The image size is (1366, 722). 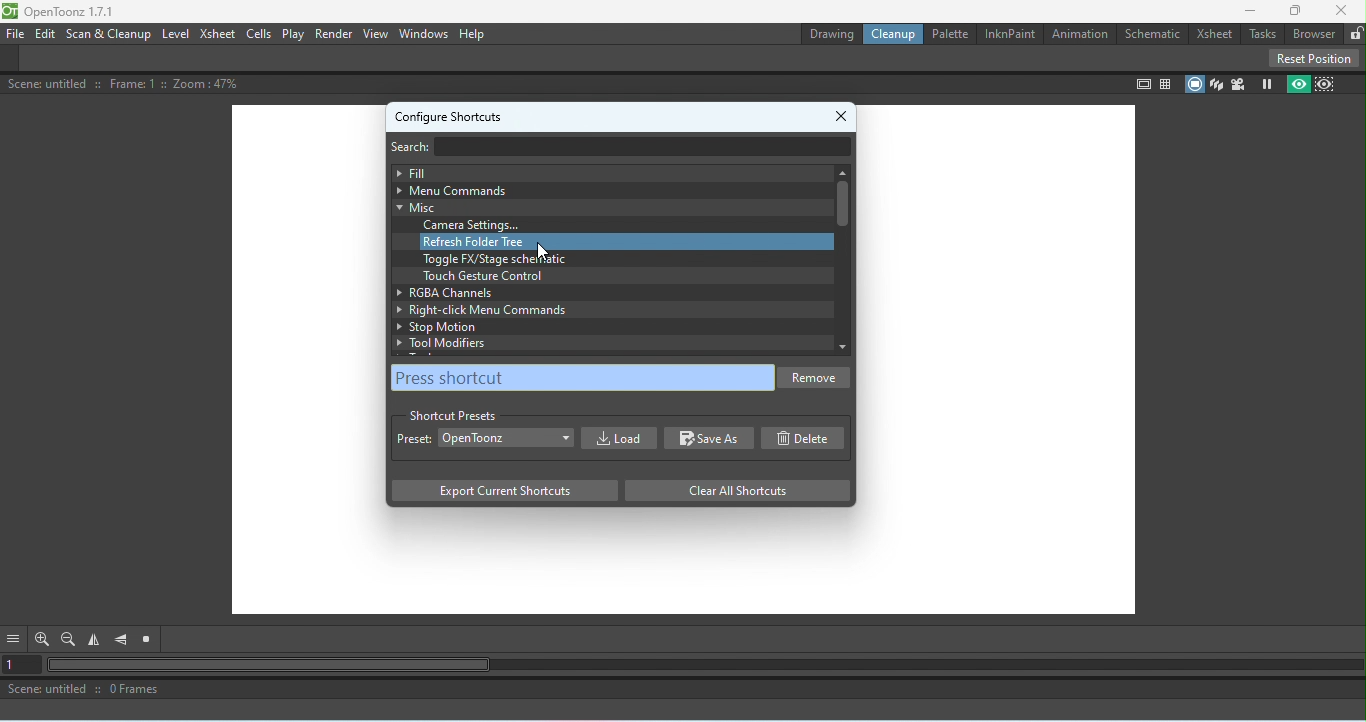 What do you see at coordinates (1150, 33) in the screenshot?
I see `Schematic` at bounding box center [1150, 33].